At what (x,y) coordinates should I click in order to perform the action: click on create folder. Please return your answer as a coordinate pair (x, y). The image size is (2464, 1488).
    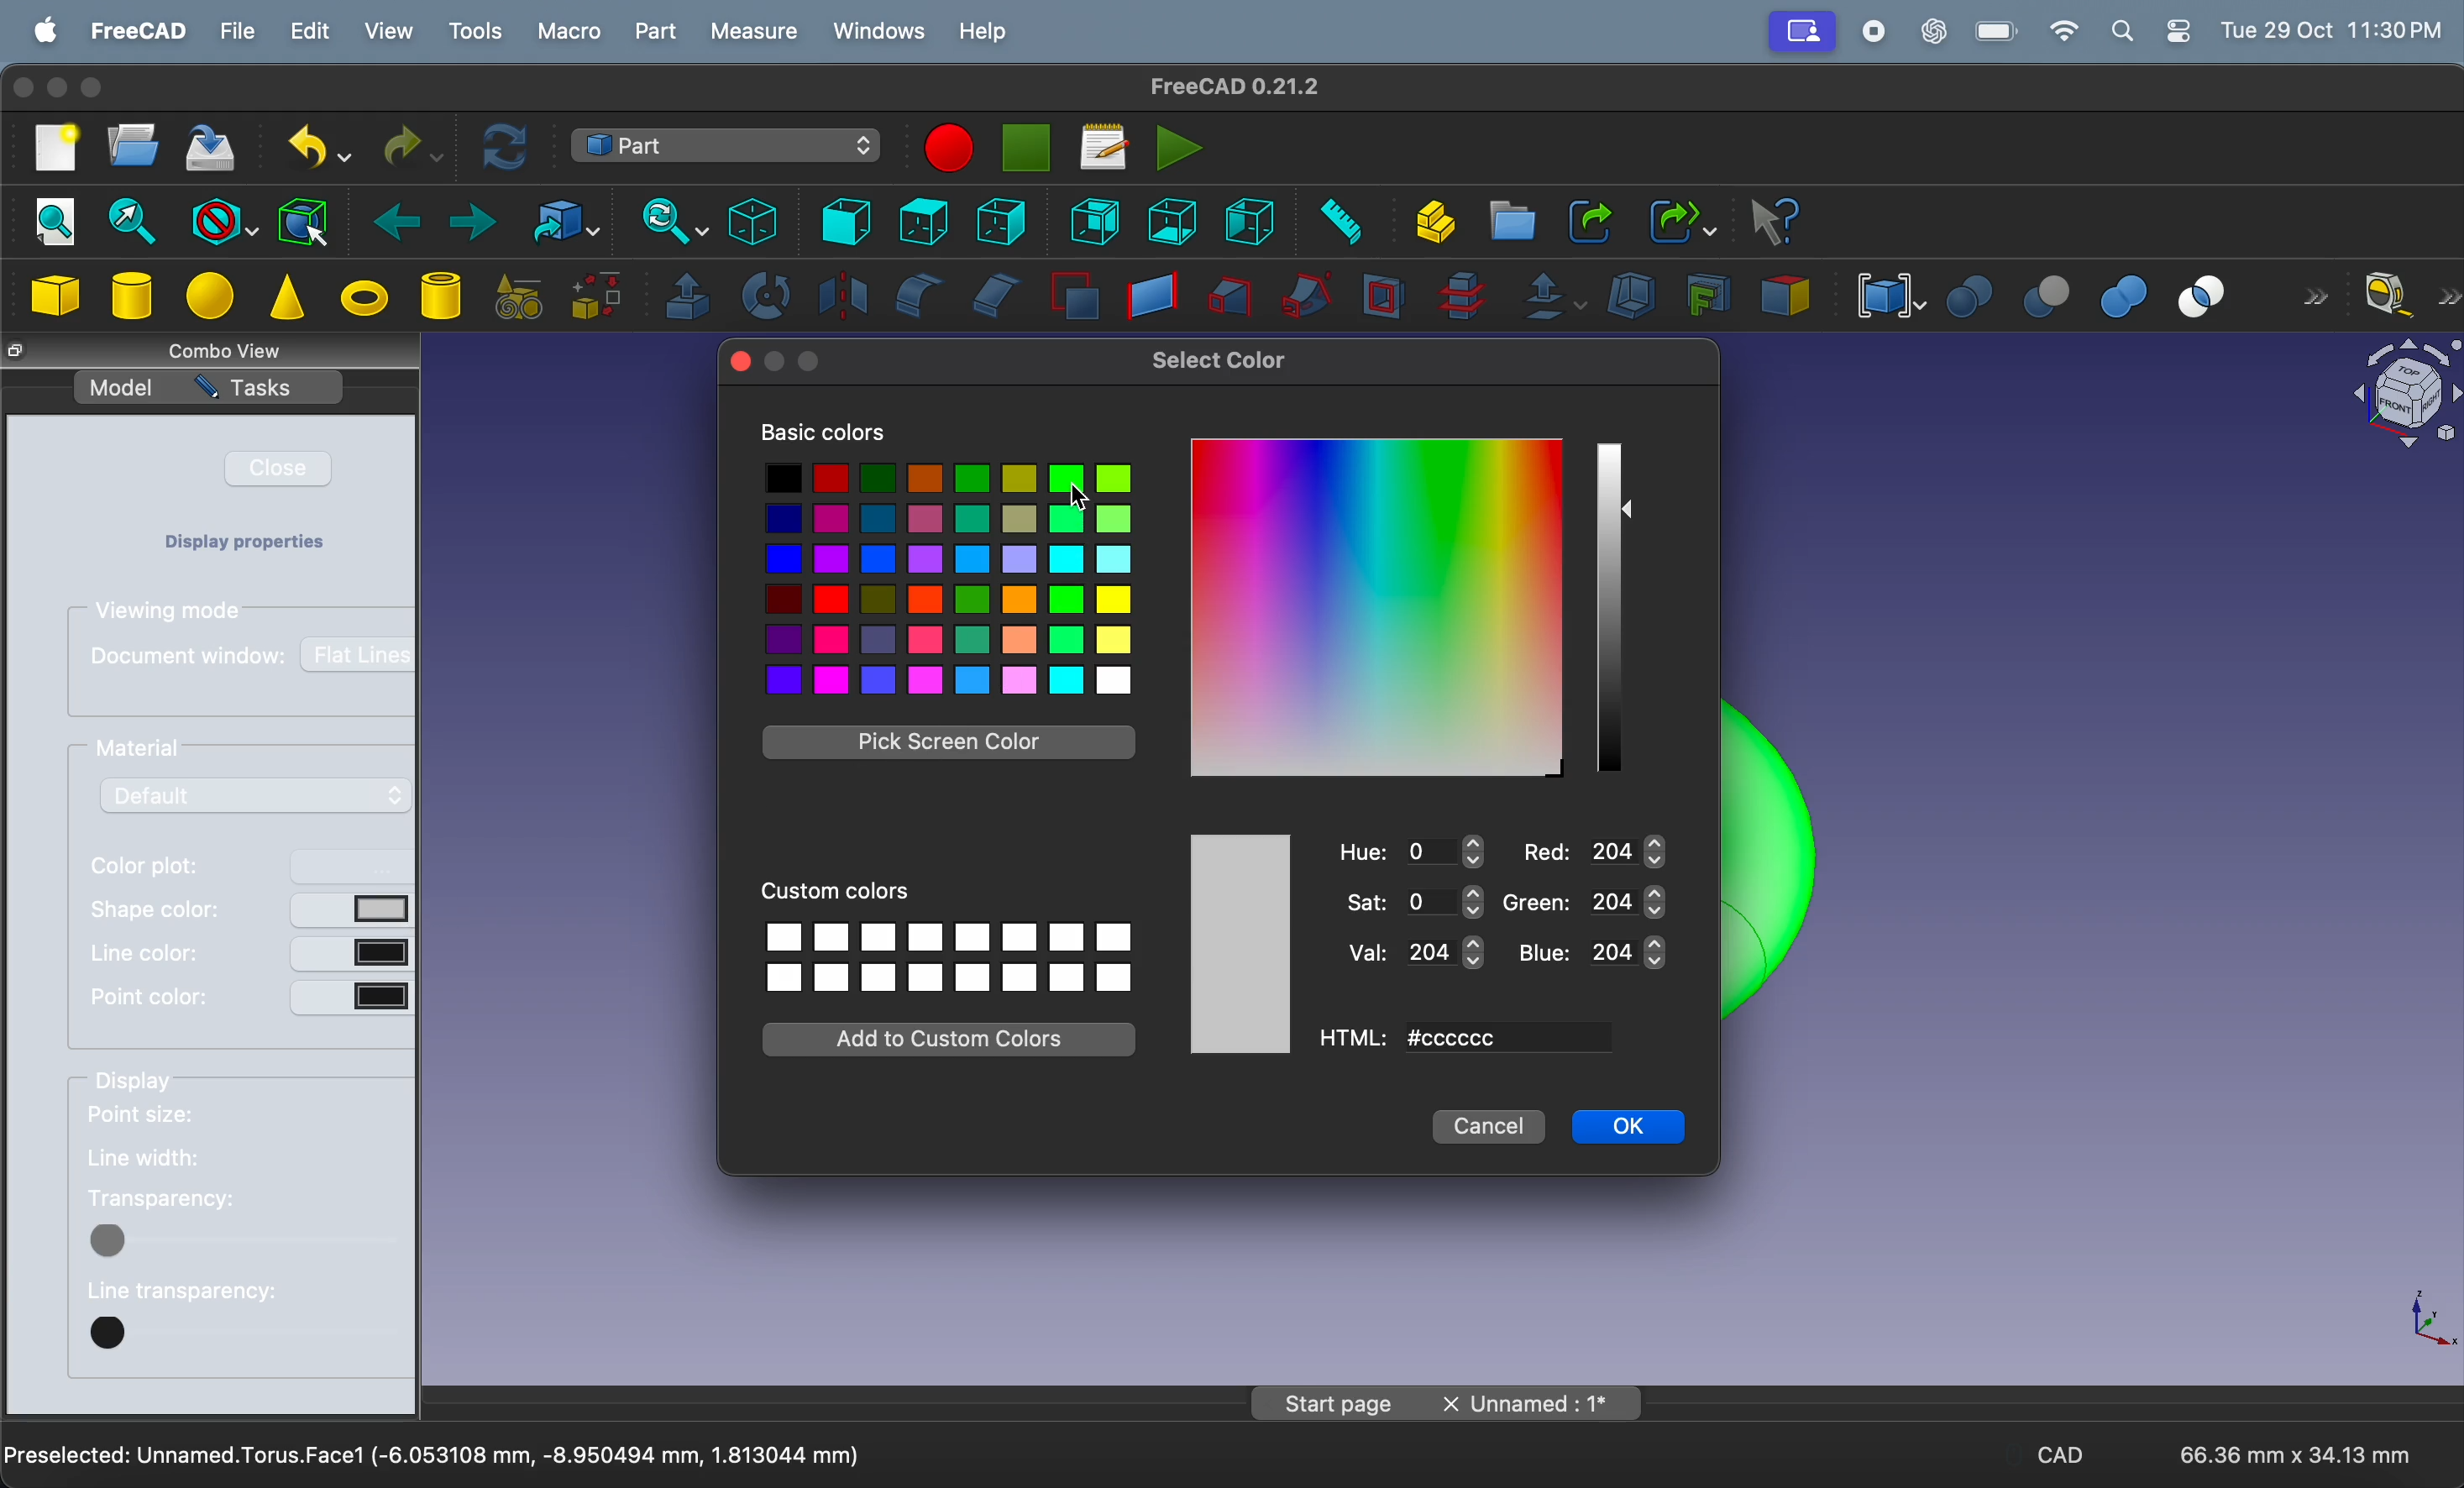
    Looking at the image, I should click on (1511, 221).